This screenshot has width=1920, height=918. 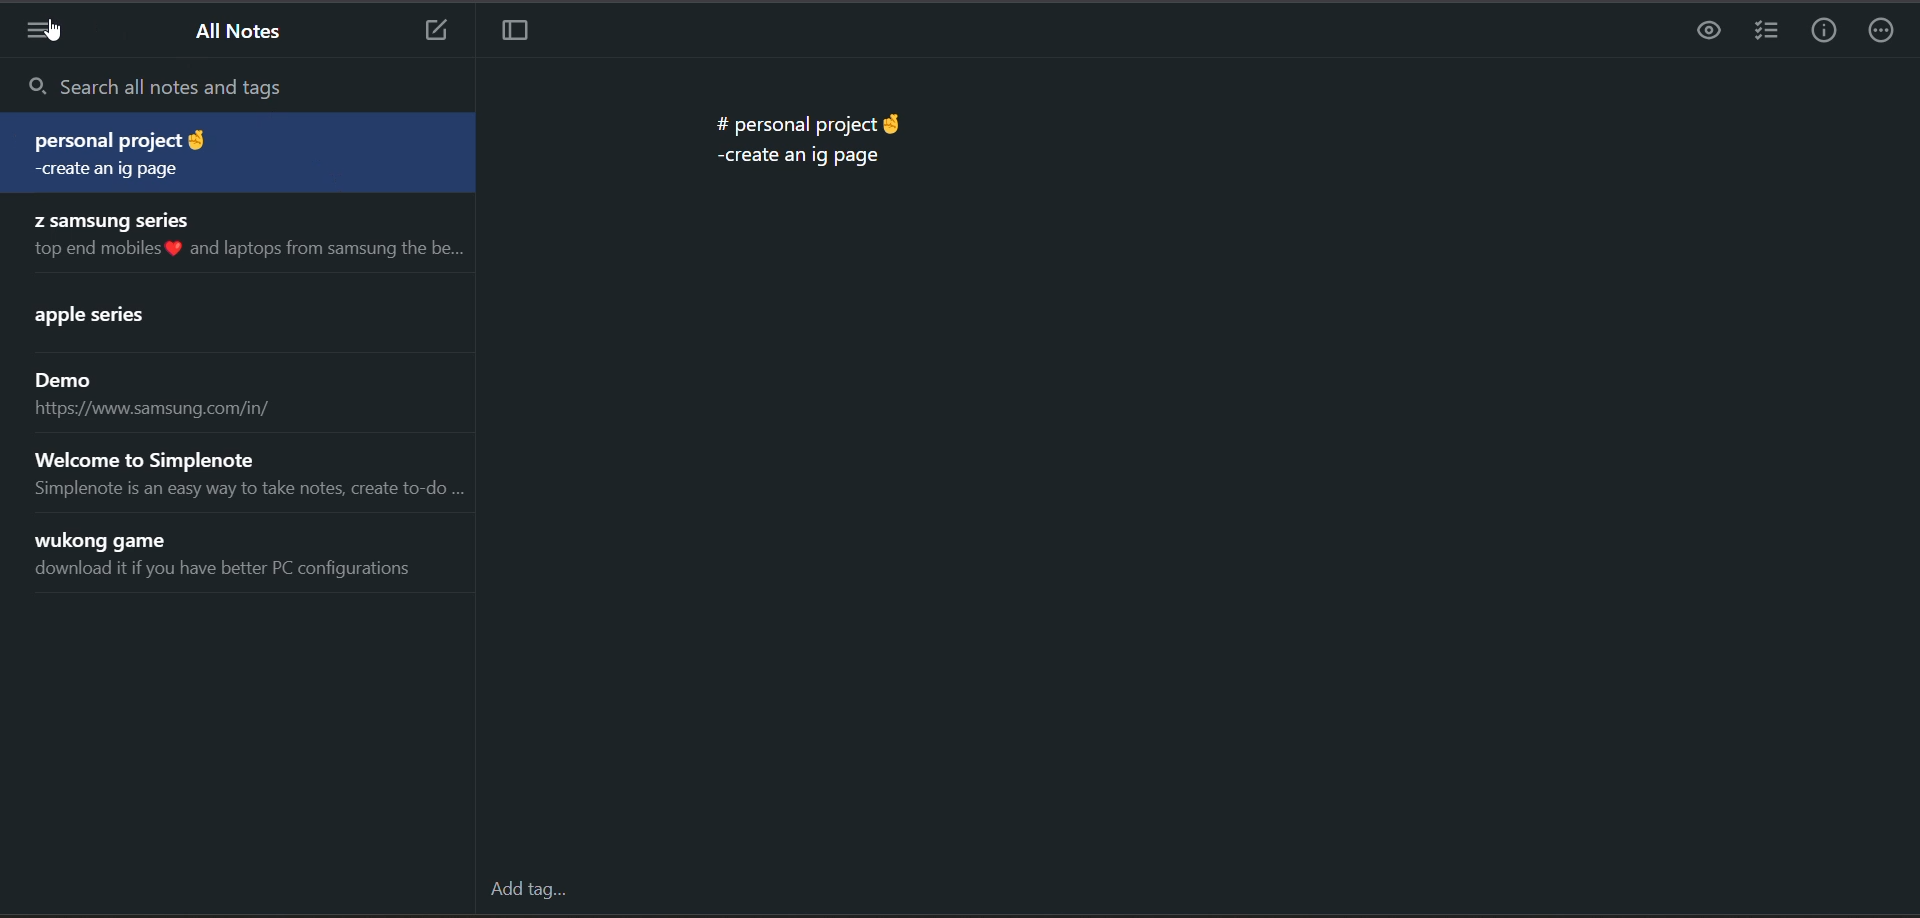 What do you see at coordinates (432, 31) in the screenshot?
I see `new note` at bounding box center [432, 31].